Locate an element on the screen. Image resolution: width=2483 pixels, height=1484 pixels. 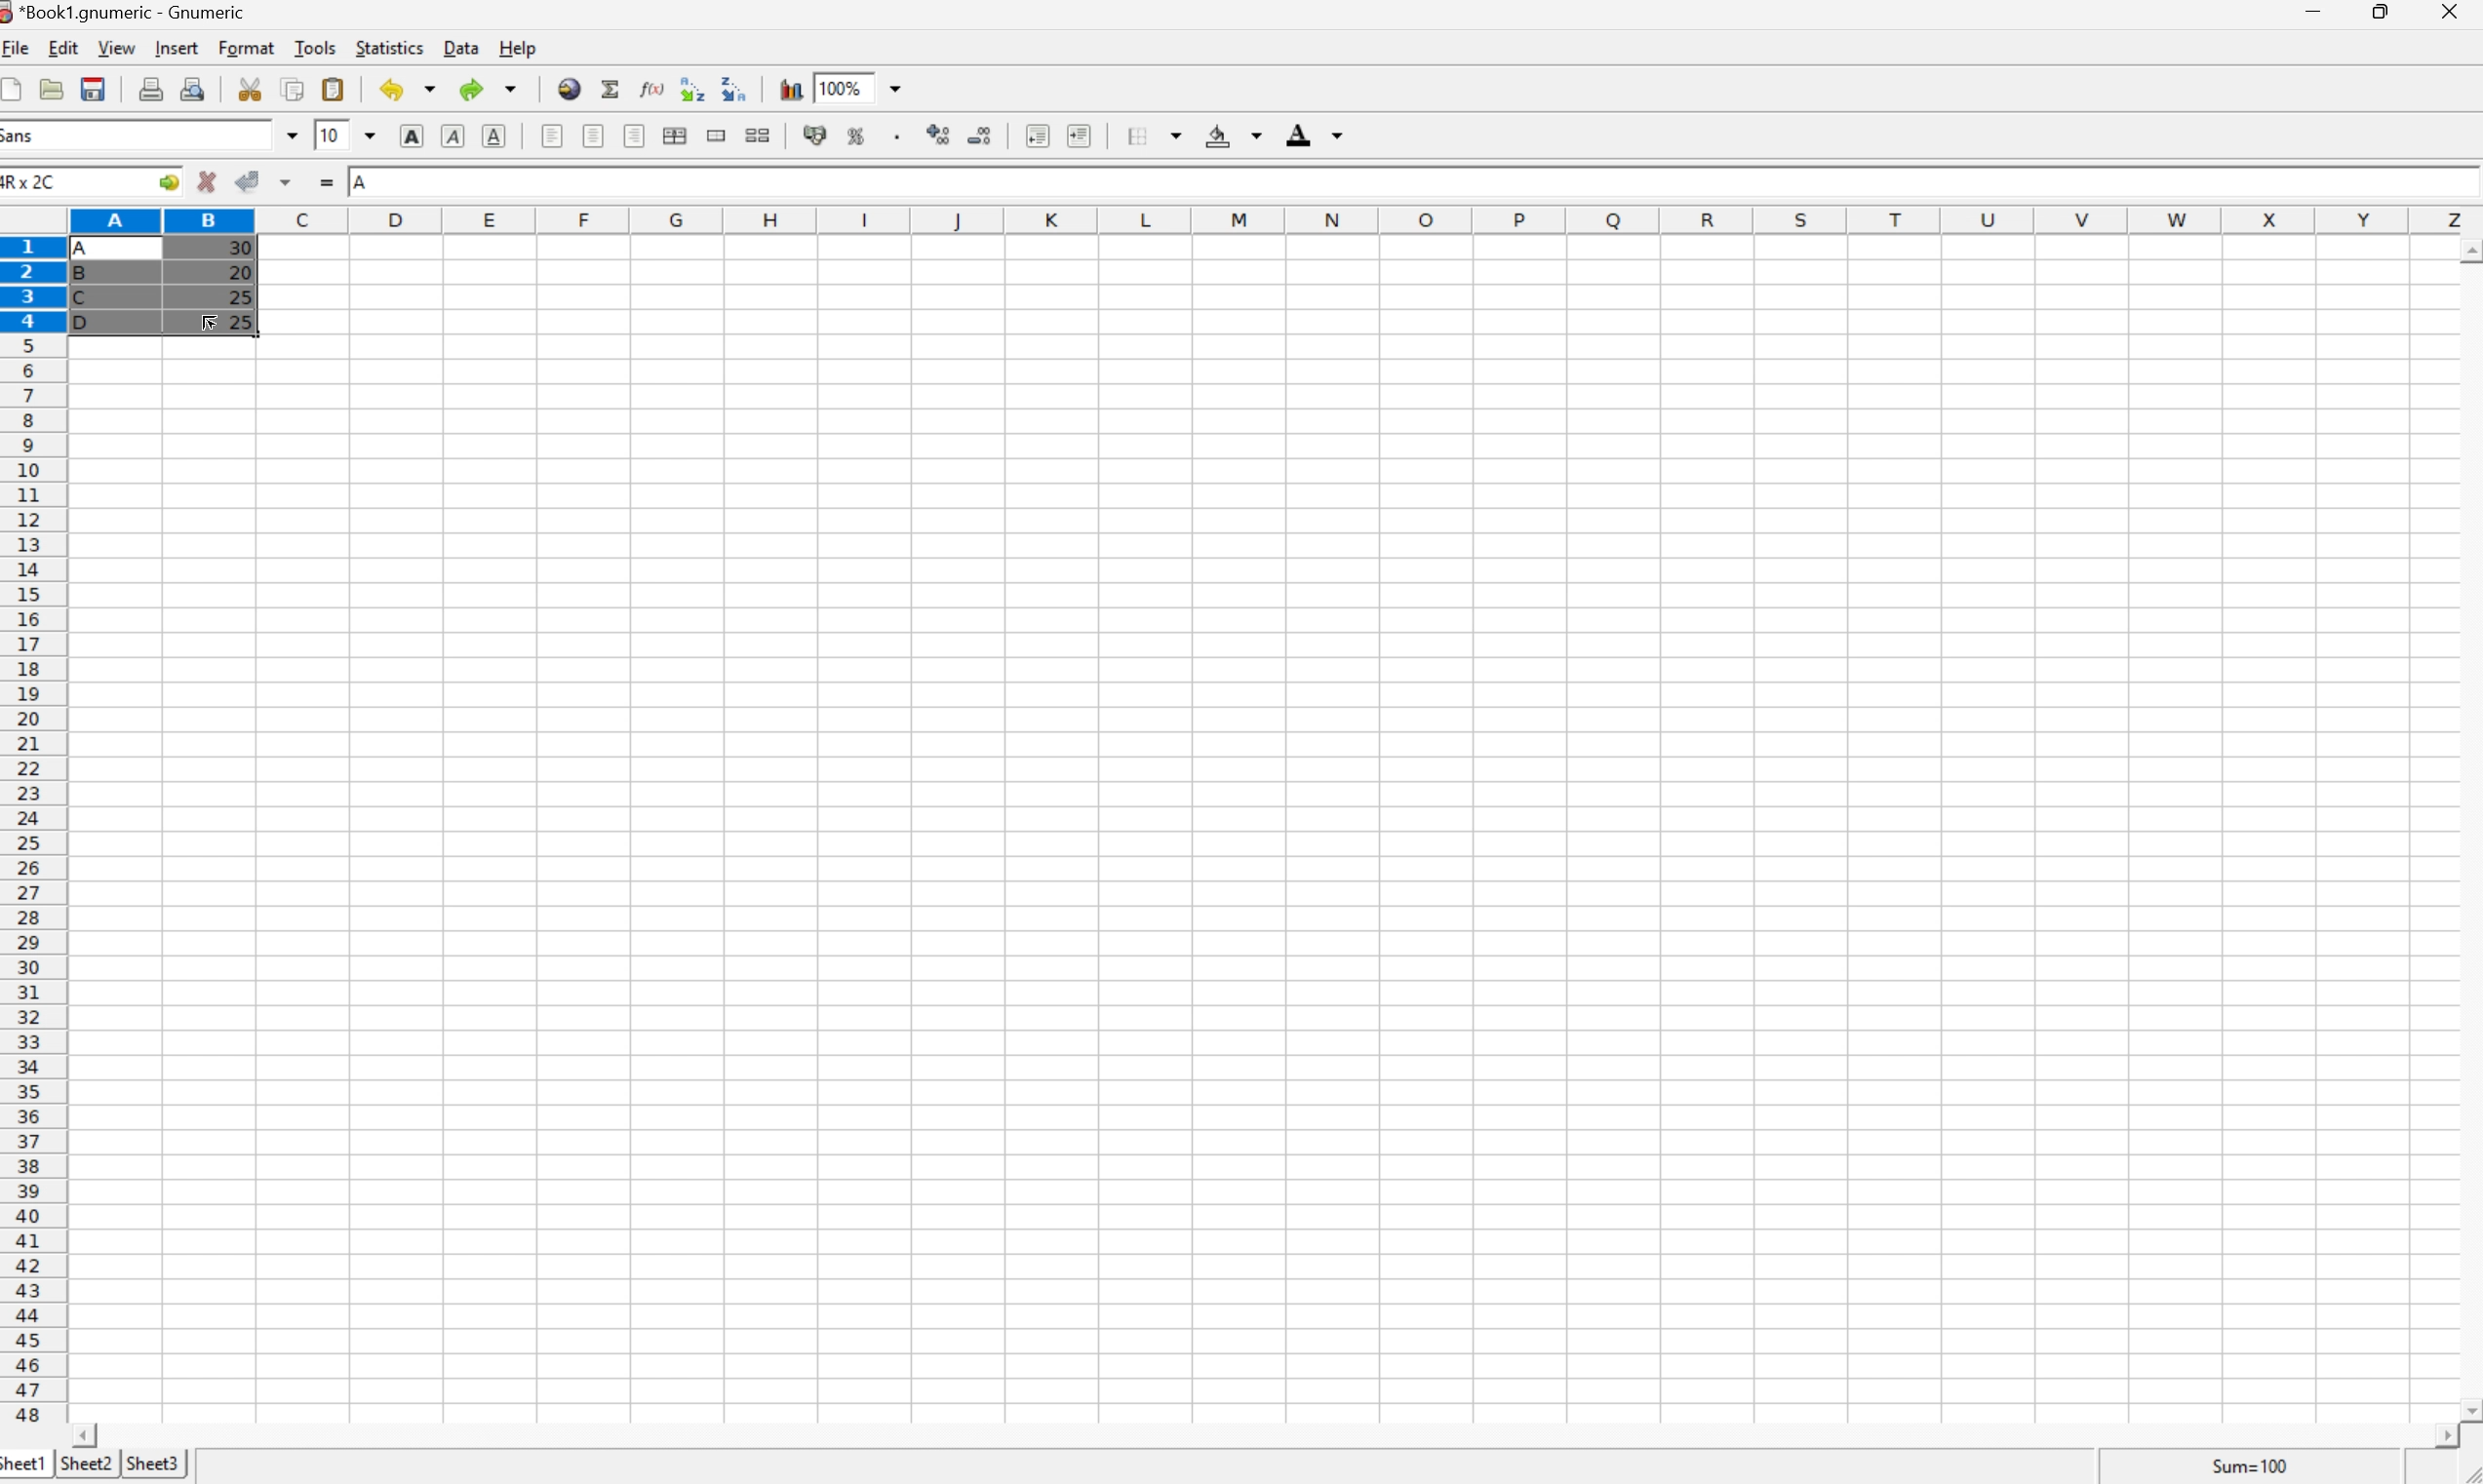
Format selection as accounting is located at coordinates (816, 134).